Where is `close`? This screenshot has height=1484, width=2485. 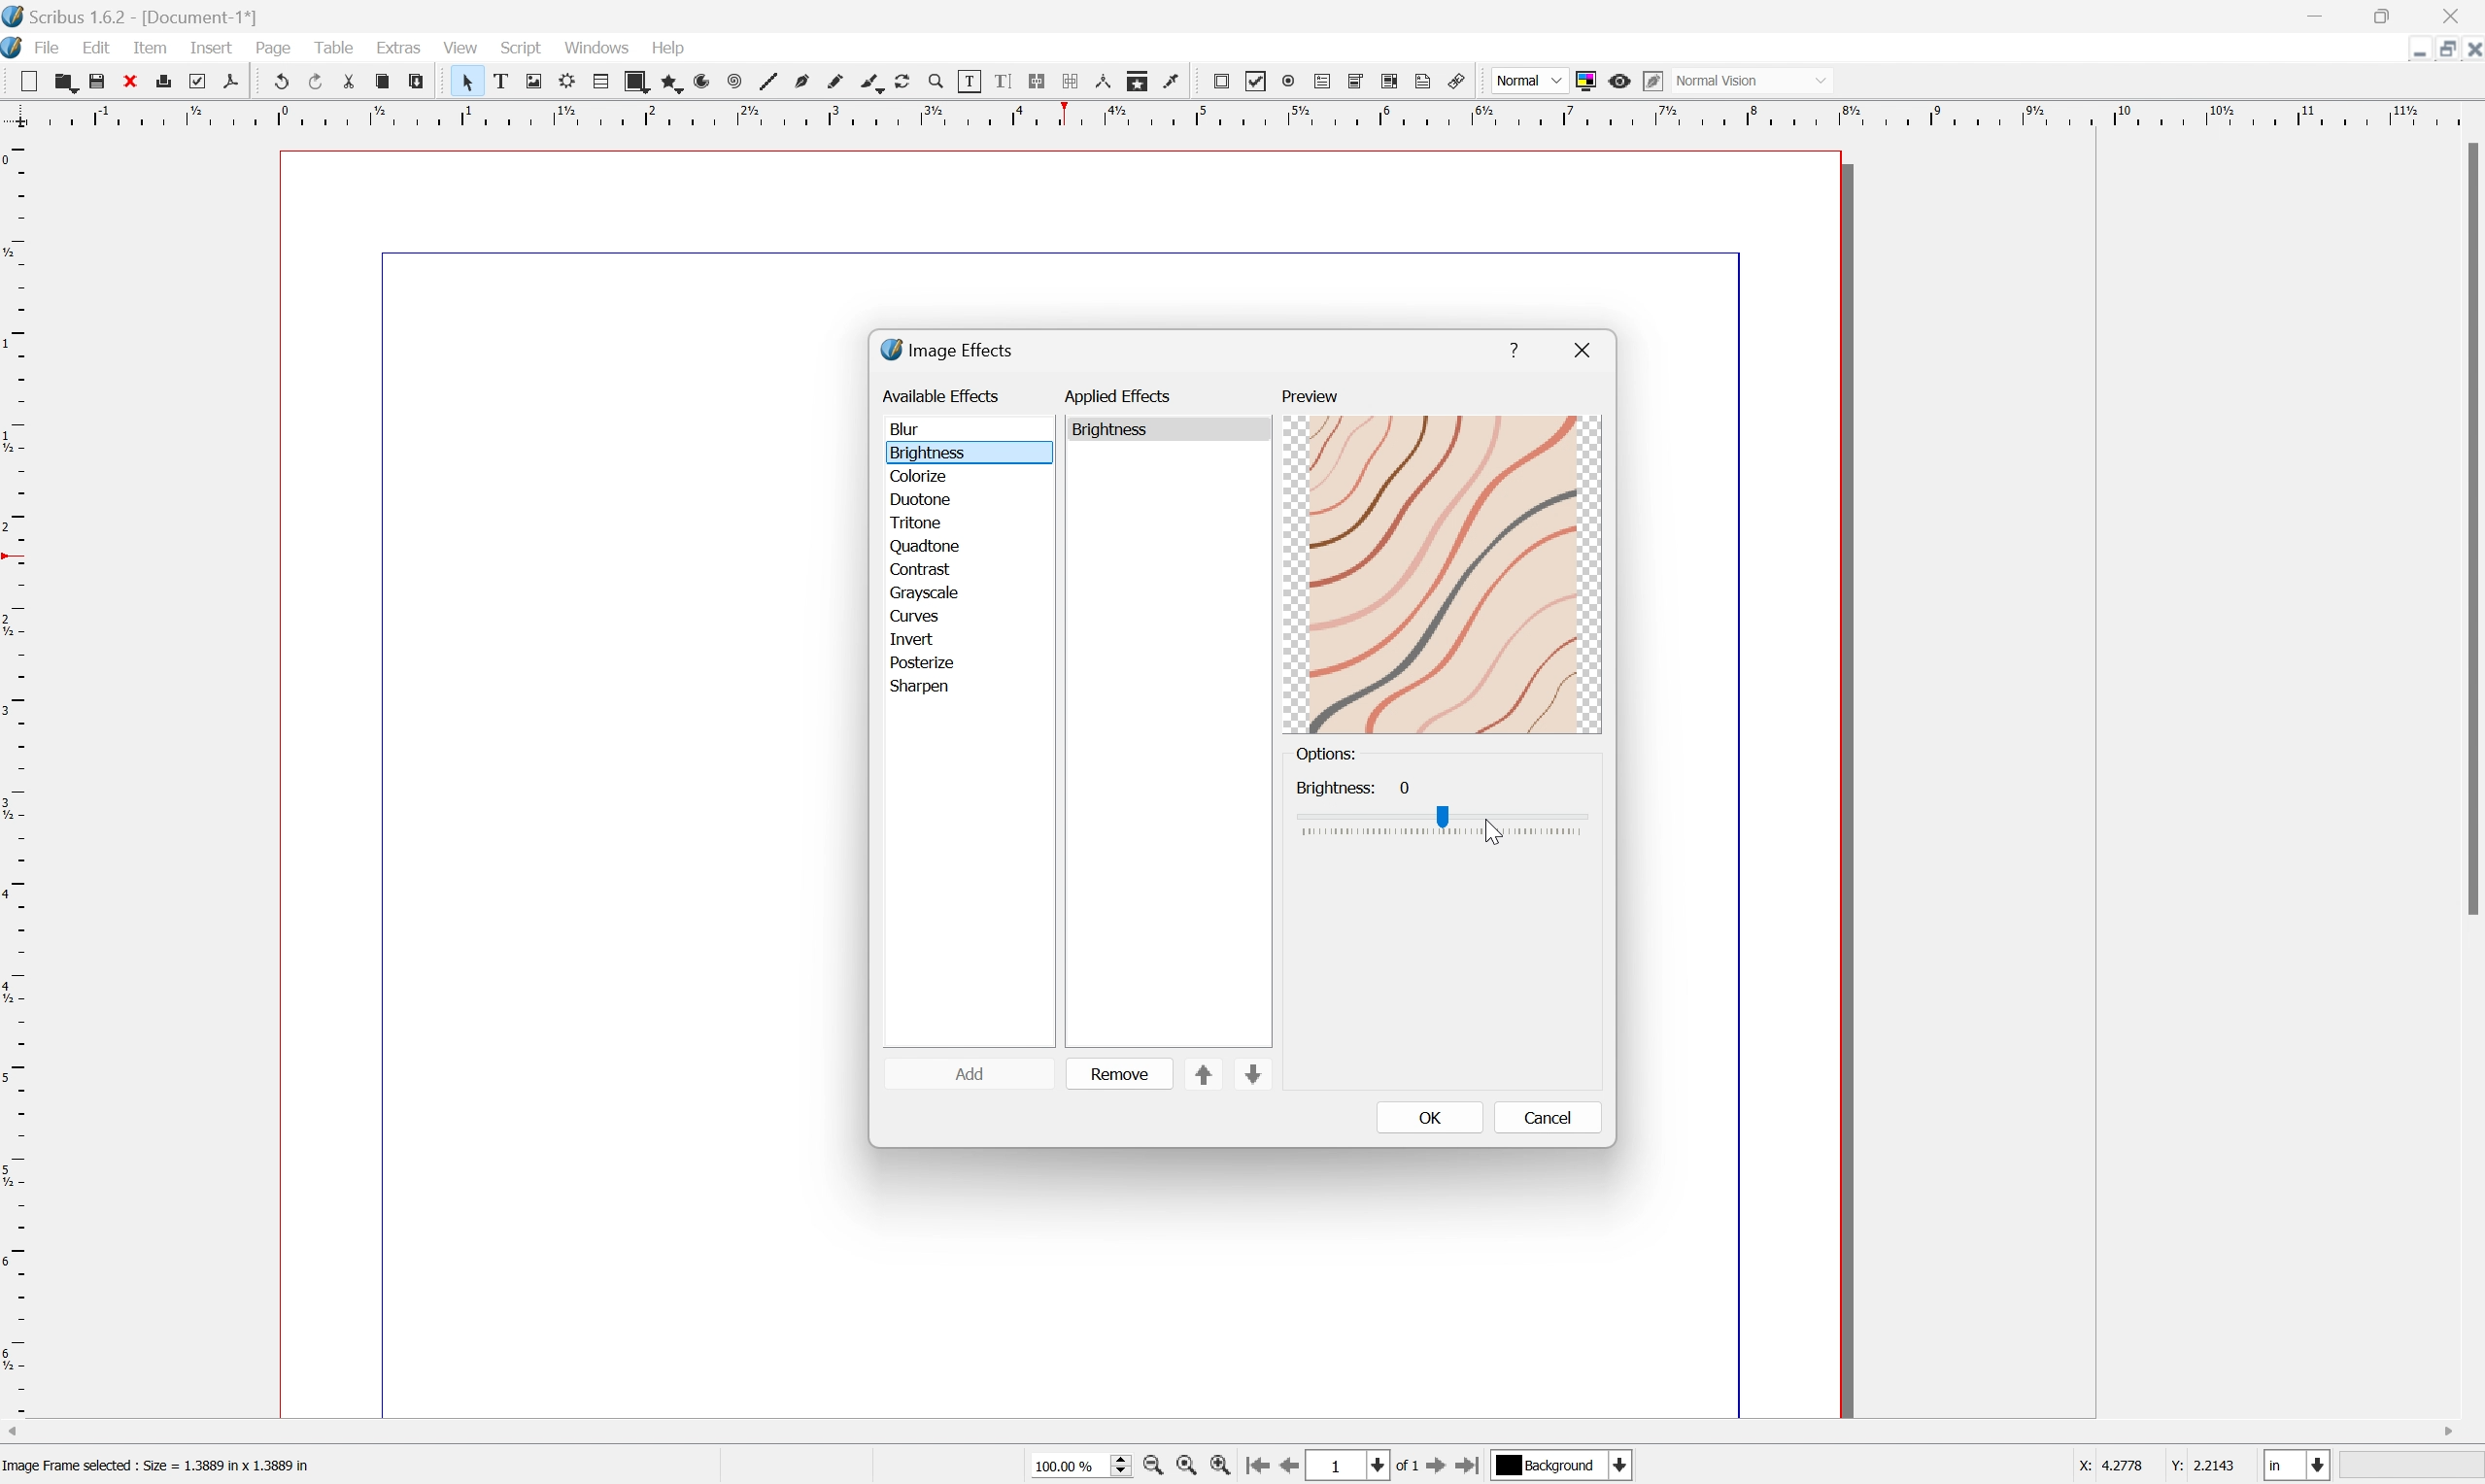
close is located at coordinates (1586, 347).